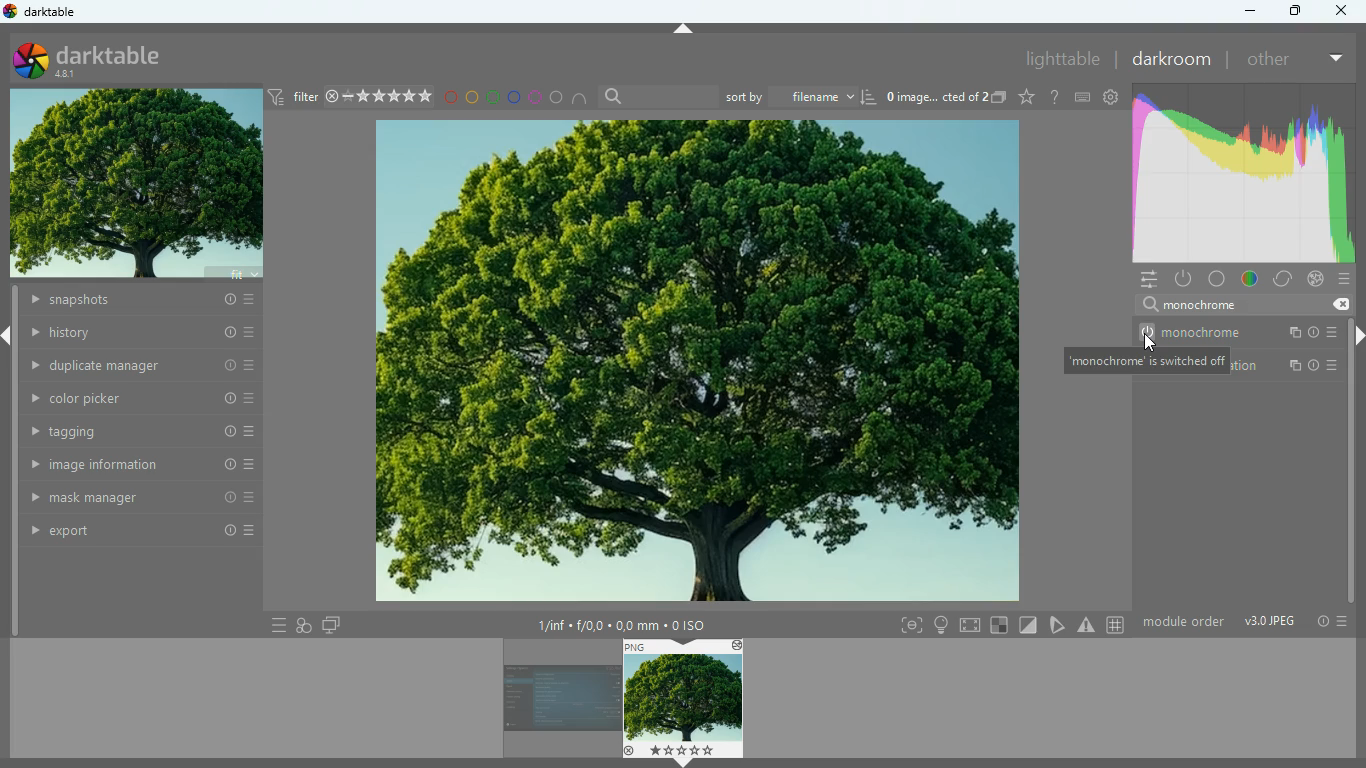  Describe the element at coordinates (1113, 625) in the screenshot. I see `#` at that location.